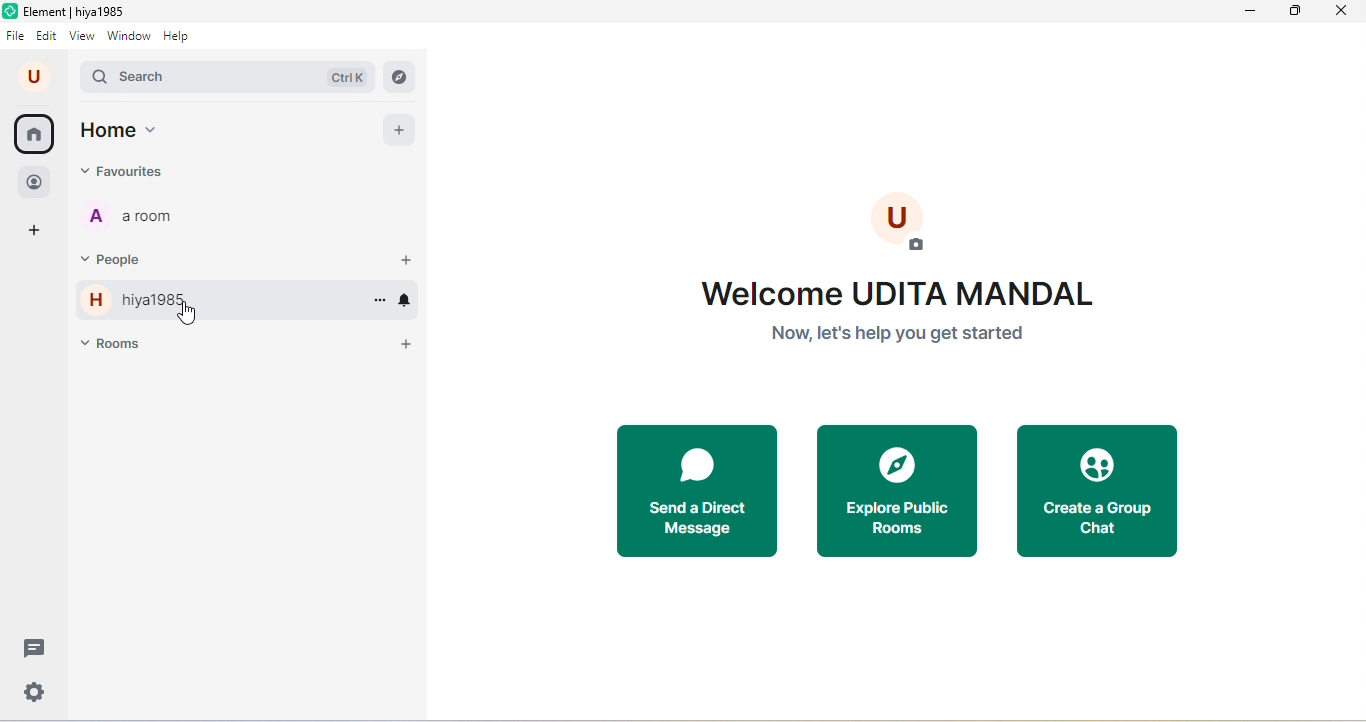 This screenshot has height=722, width=1366. What do you see at coordinates (171, 78) in the screenshot?
I see `search bar` at bounding box center [171, 78].